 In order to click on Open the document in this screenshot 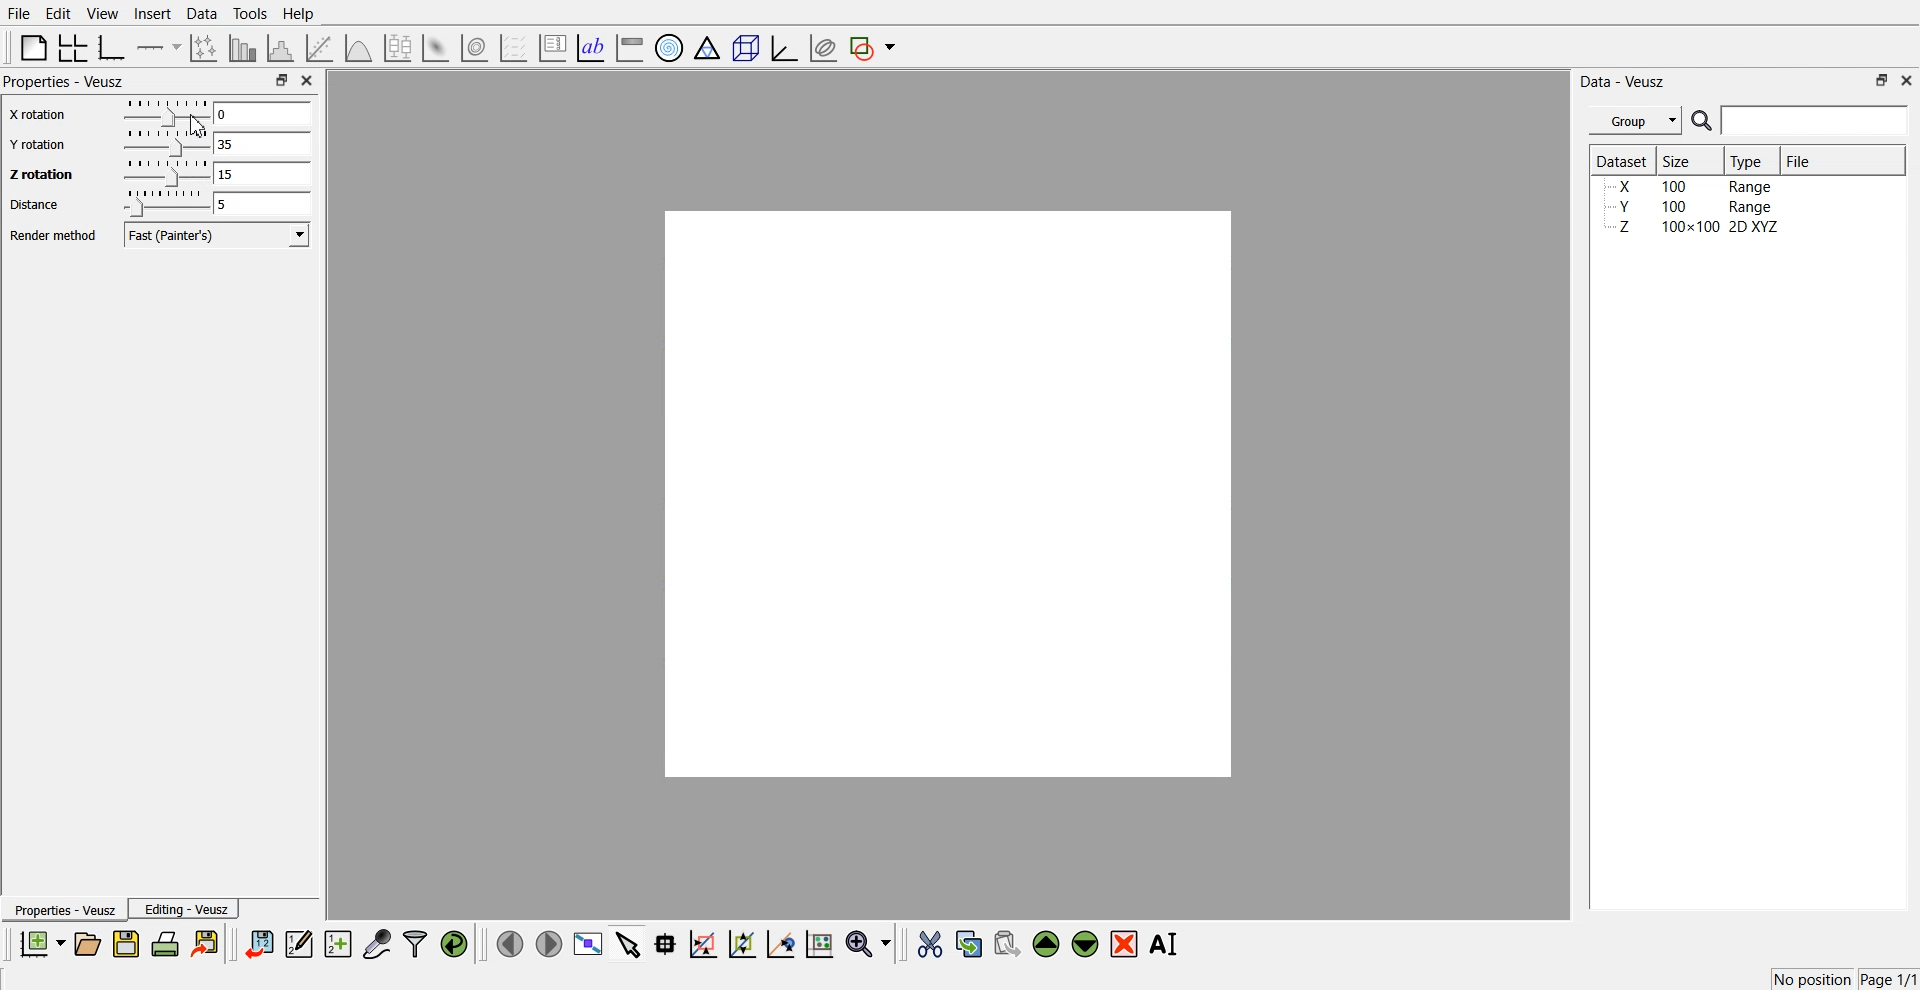, I will do `click(86, 944)`.